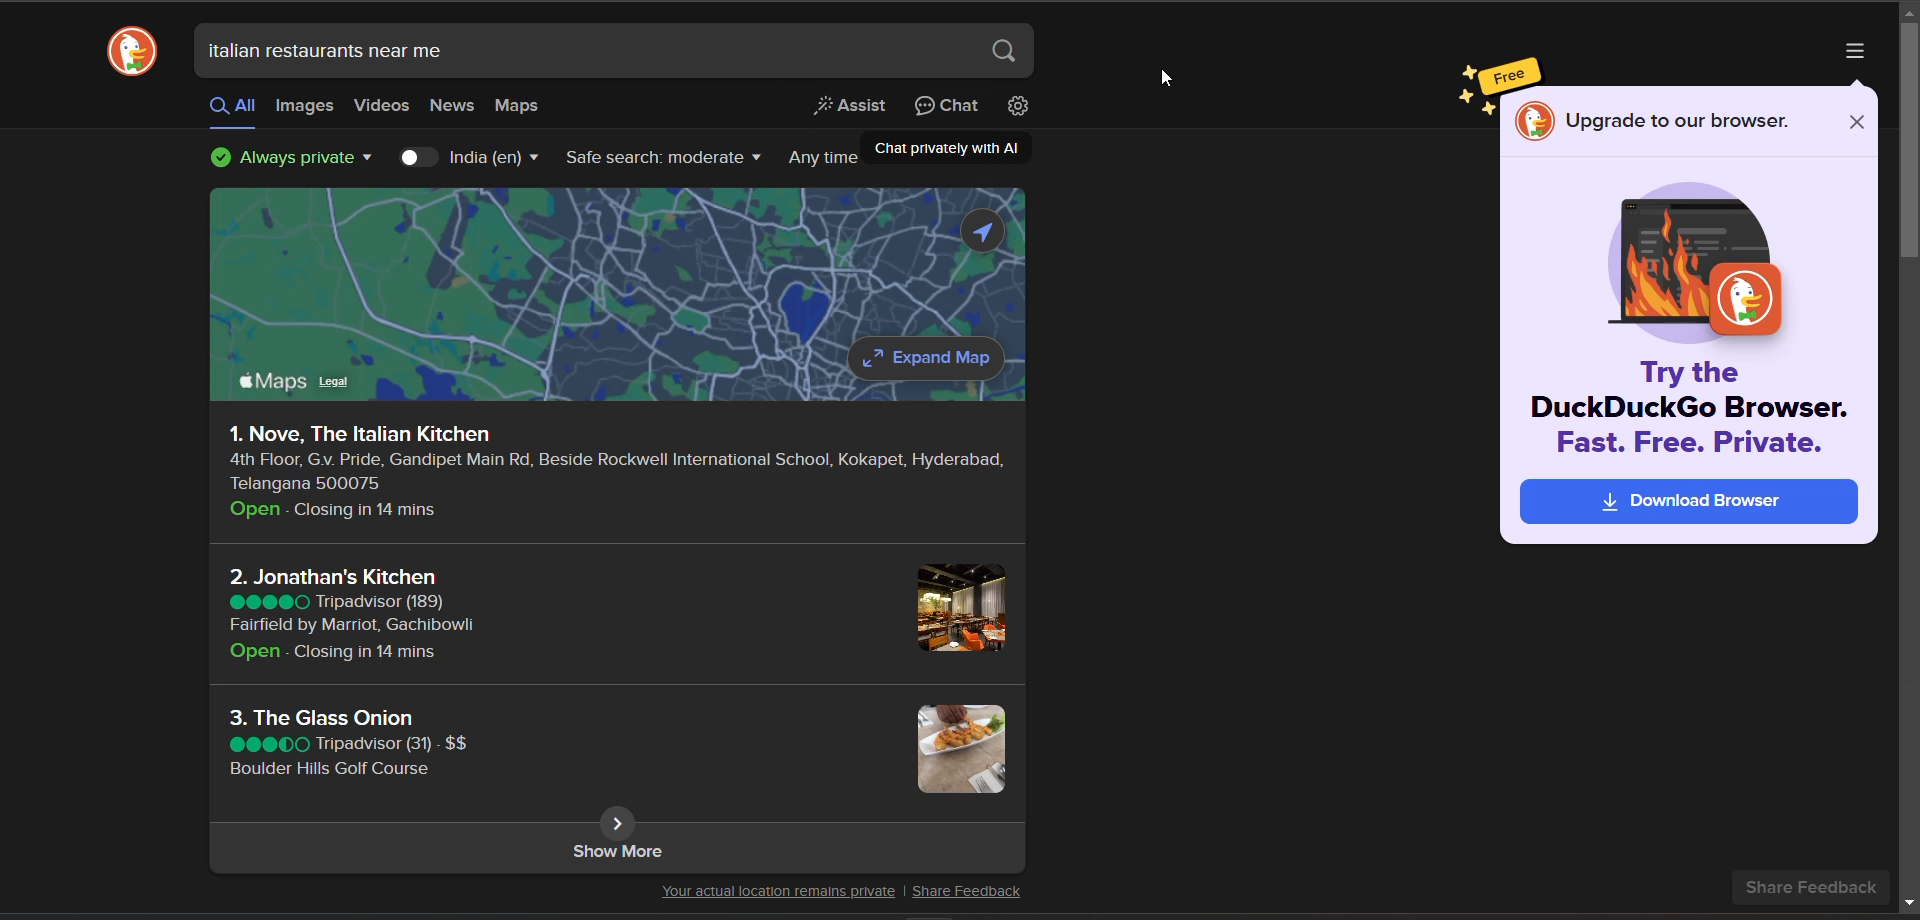 Image resolution: width=1920 pixels, height=920 pixels. Describe the element at coordinates (392, 744) in the screenshot. I see `Tripadvisor (31) - $$` at that location.